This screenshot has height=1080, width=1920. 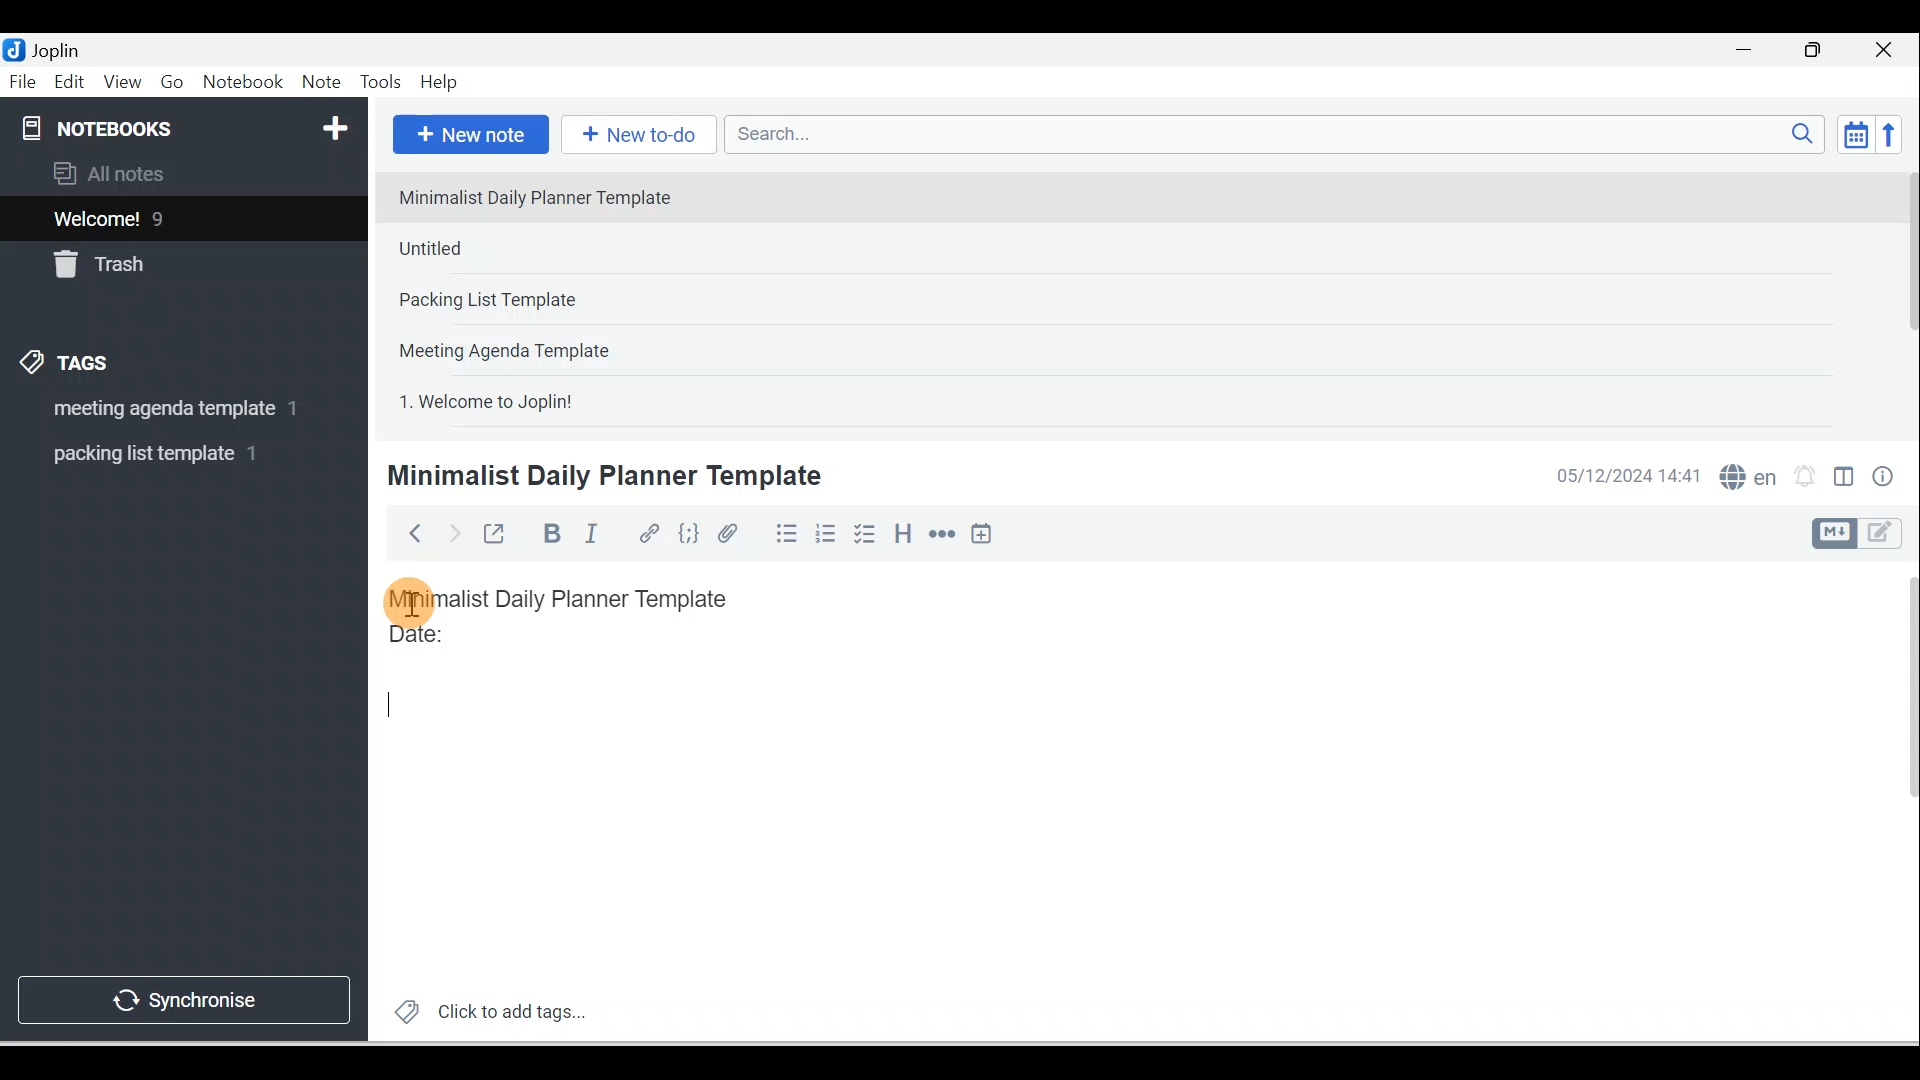 What do you see at coordinates (497, 538) in the screenshot?
I see `Toggle external editing` at bounding box center [497, 538].